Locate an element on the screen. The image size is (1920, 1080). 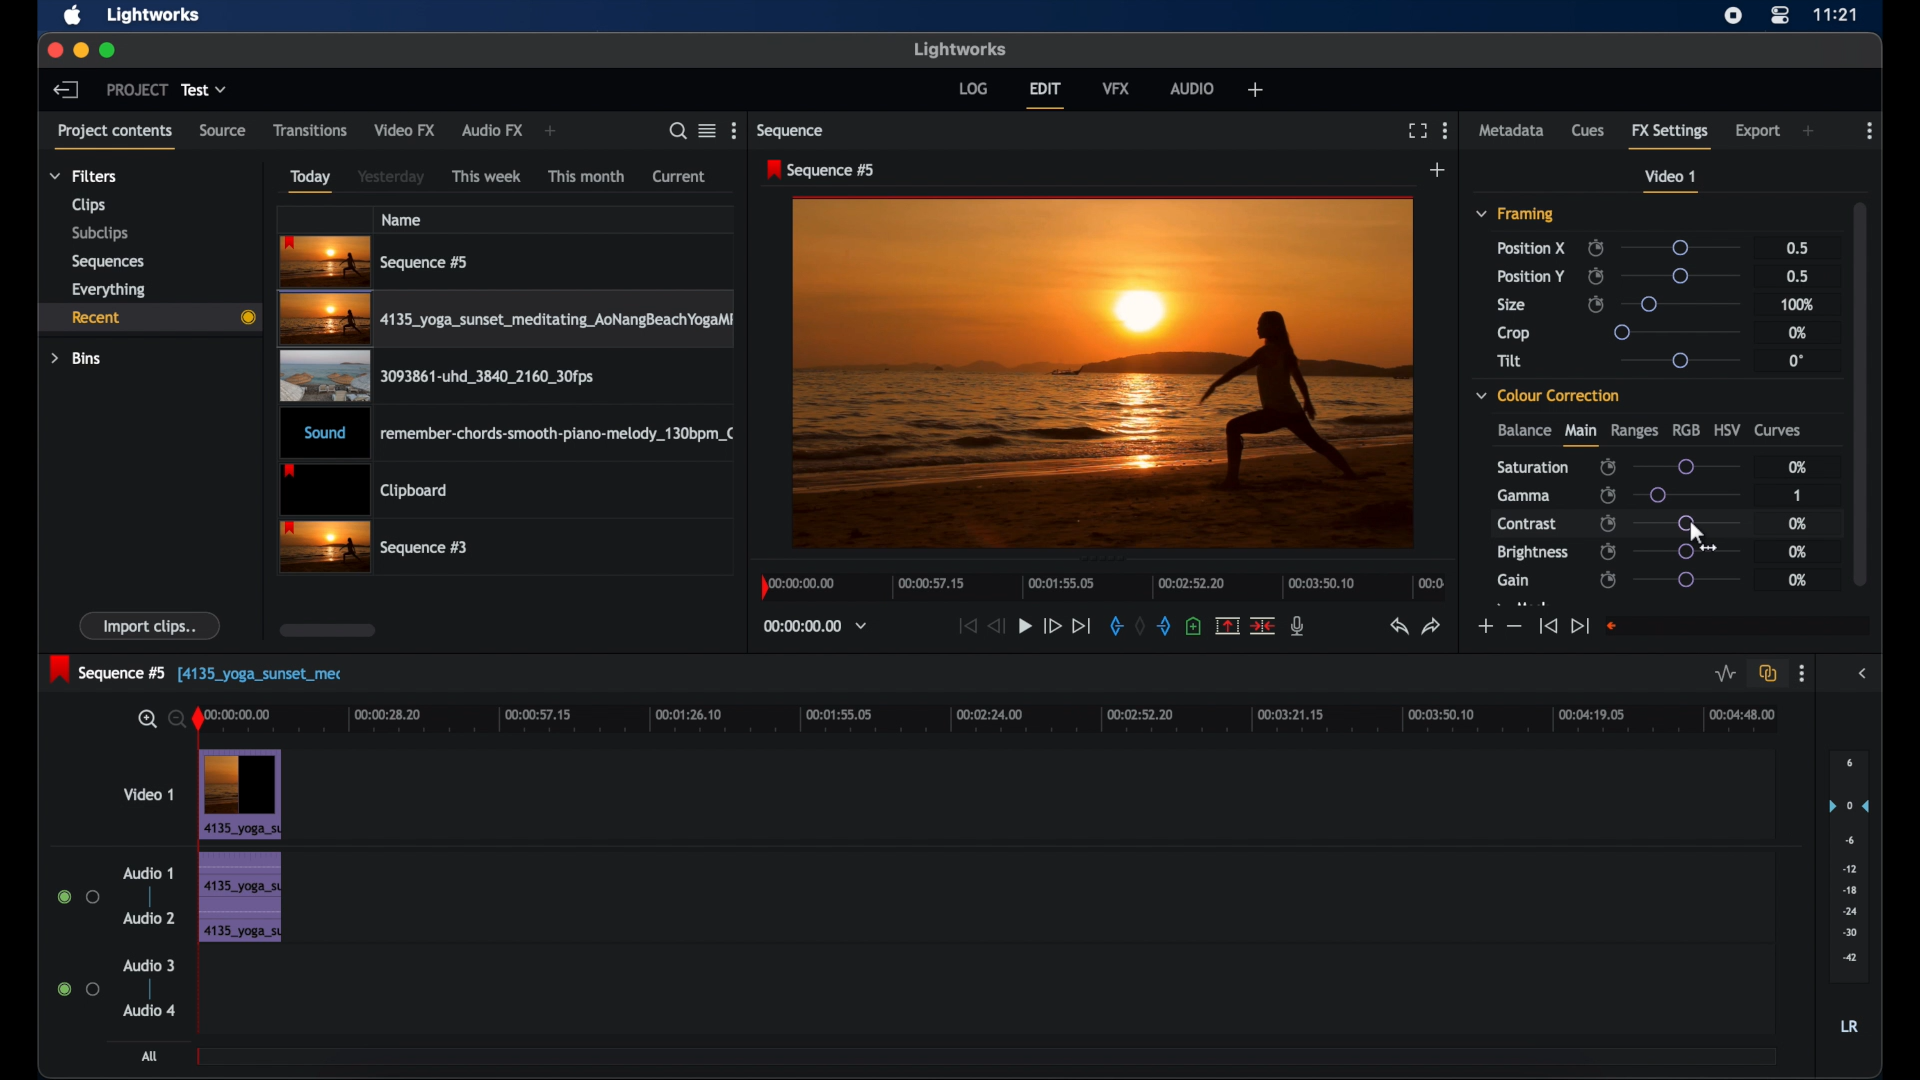
hsv is located at coordinates (1728, 428).